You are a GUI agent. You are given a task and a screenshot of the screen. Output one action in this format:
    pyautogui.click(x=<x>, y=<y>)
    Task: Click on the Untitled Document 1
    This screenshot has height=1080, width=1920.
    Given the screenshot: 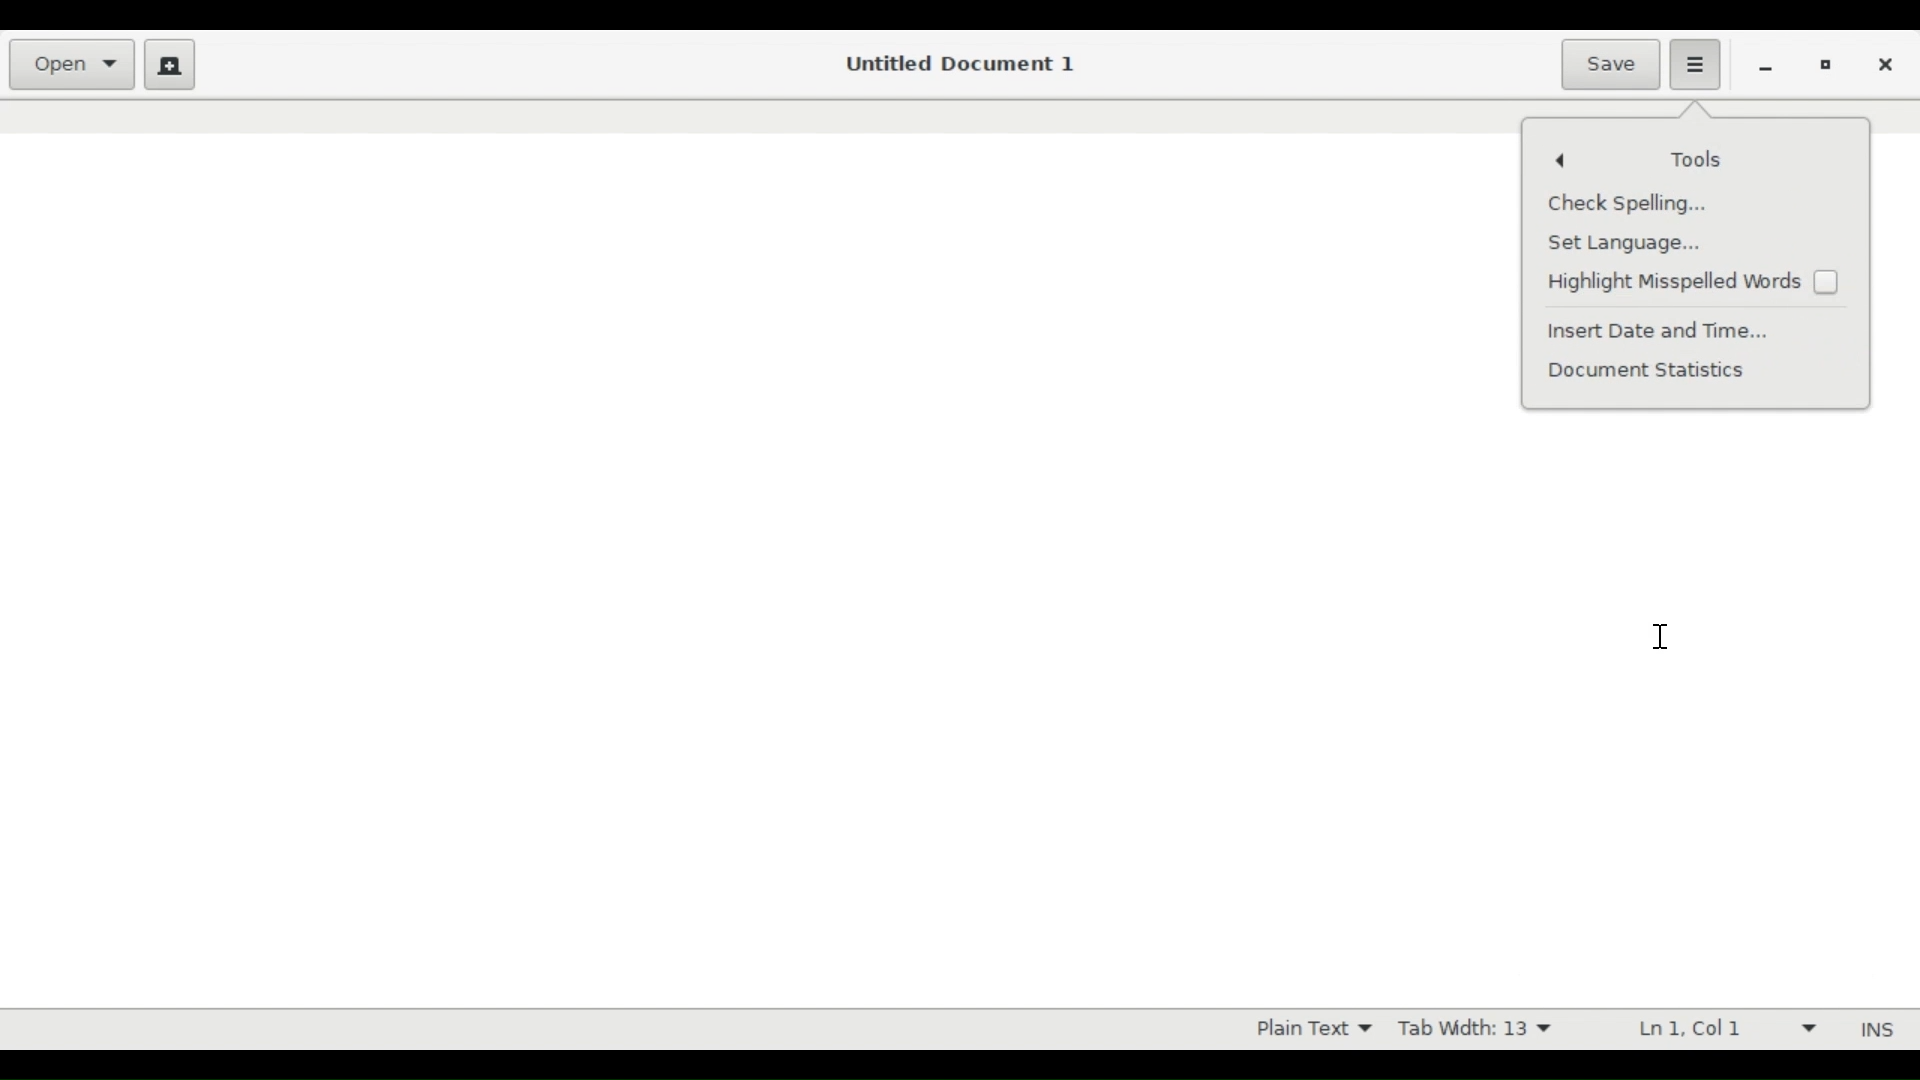 What is the action you would take?
    pyautogui.click(x=964, y=64)
    